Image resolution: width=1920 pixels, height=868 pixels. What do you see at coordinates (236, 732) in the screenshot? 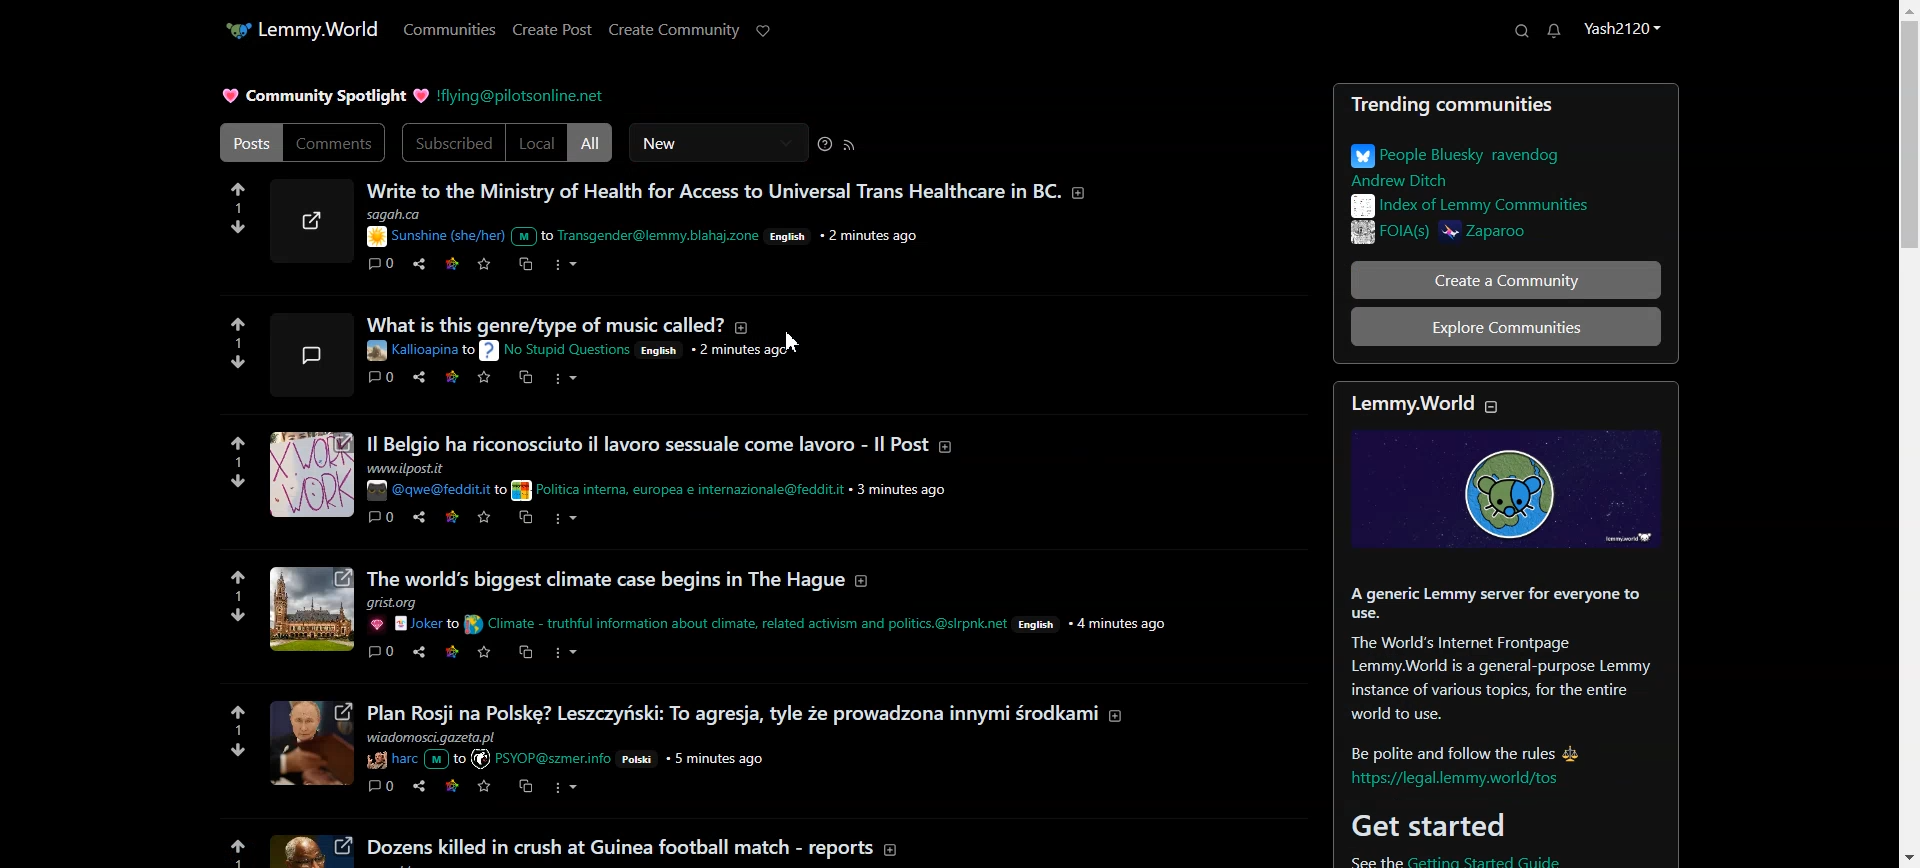
I see `1` at bounding box center [236, 732].